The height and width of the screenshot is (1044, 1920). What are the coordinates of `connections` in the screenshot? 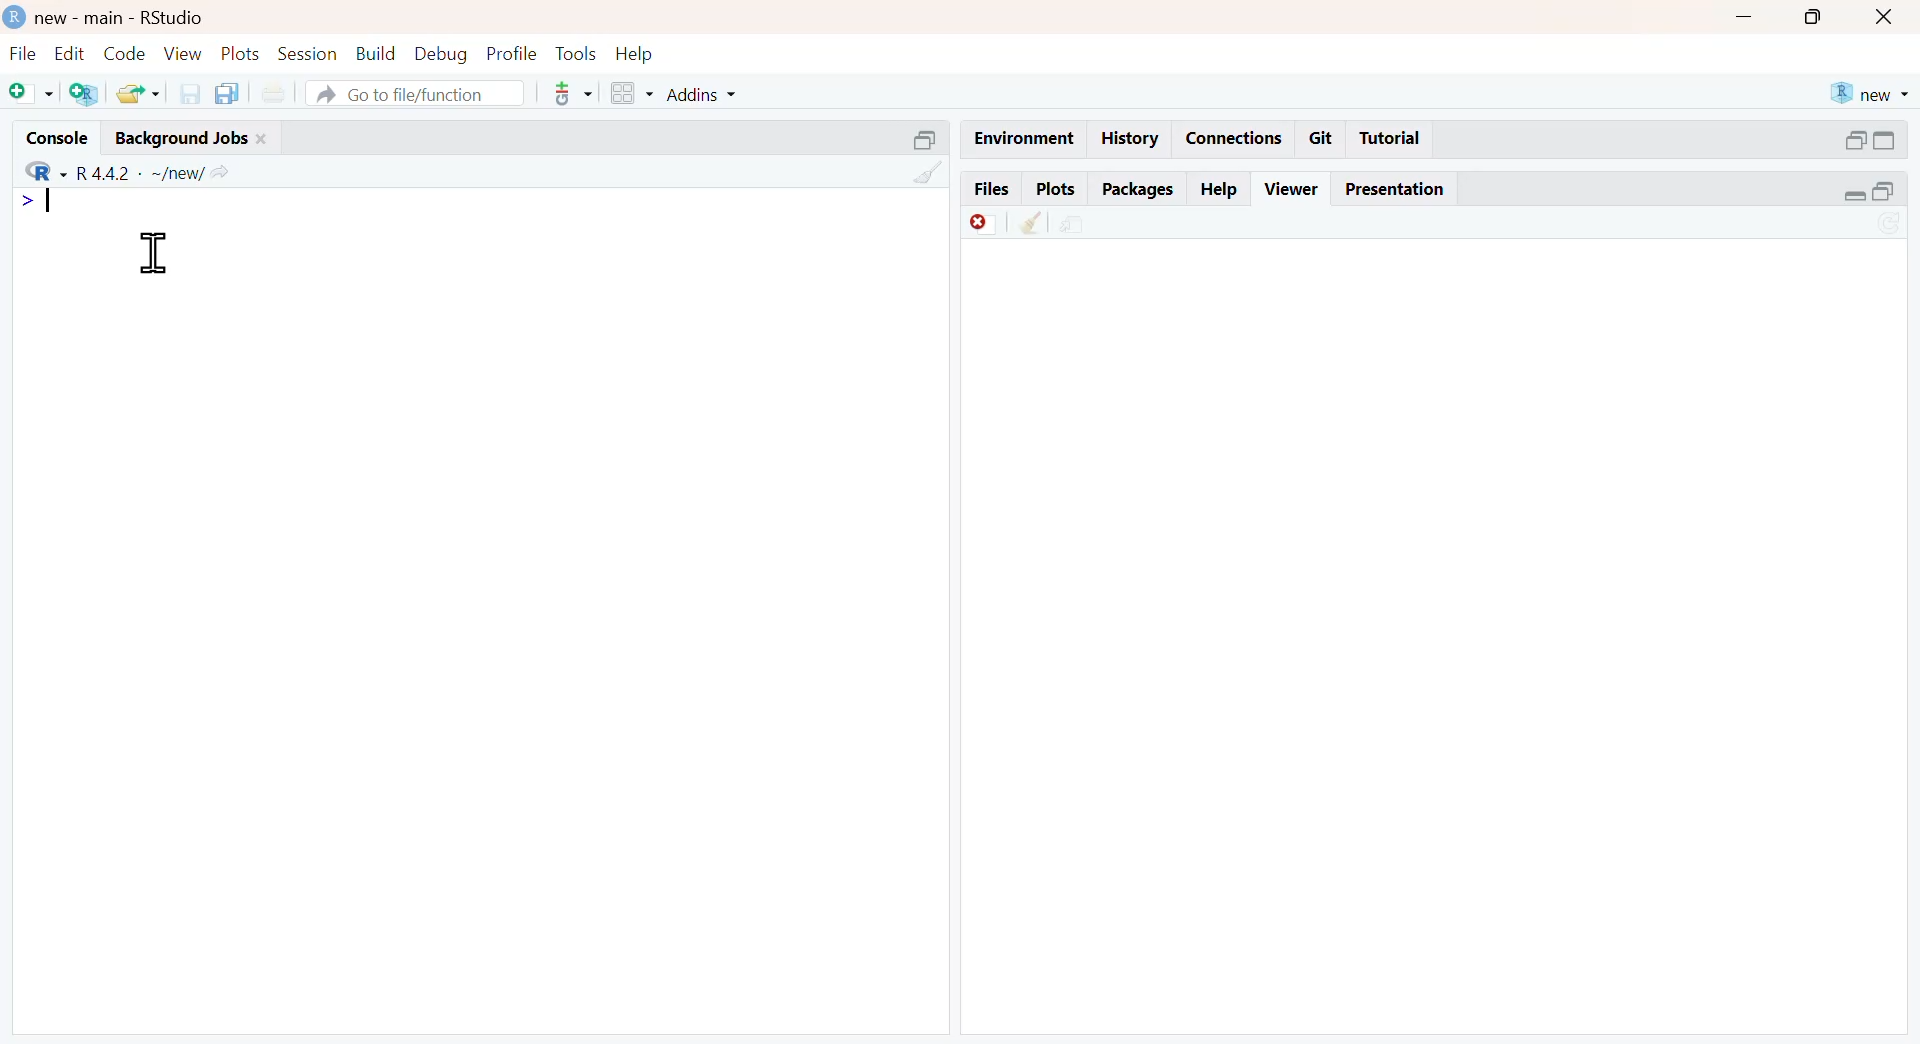 It's located at (1235, 138).